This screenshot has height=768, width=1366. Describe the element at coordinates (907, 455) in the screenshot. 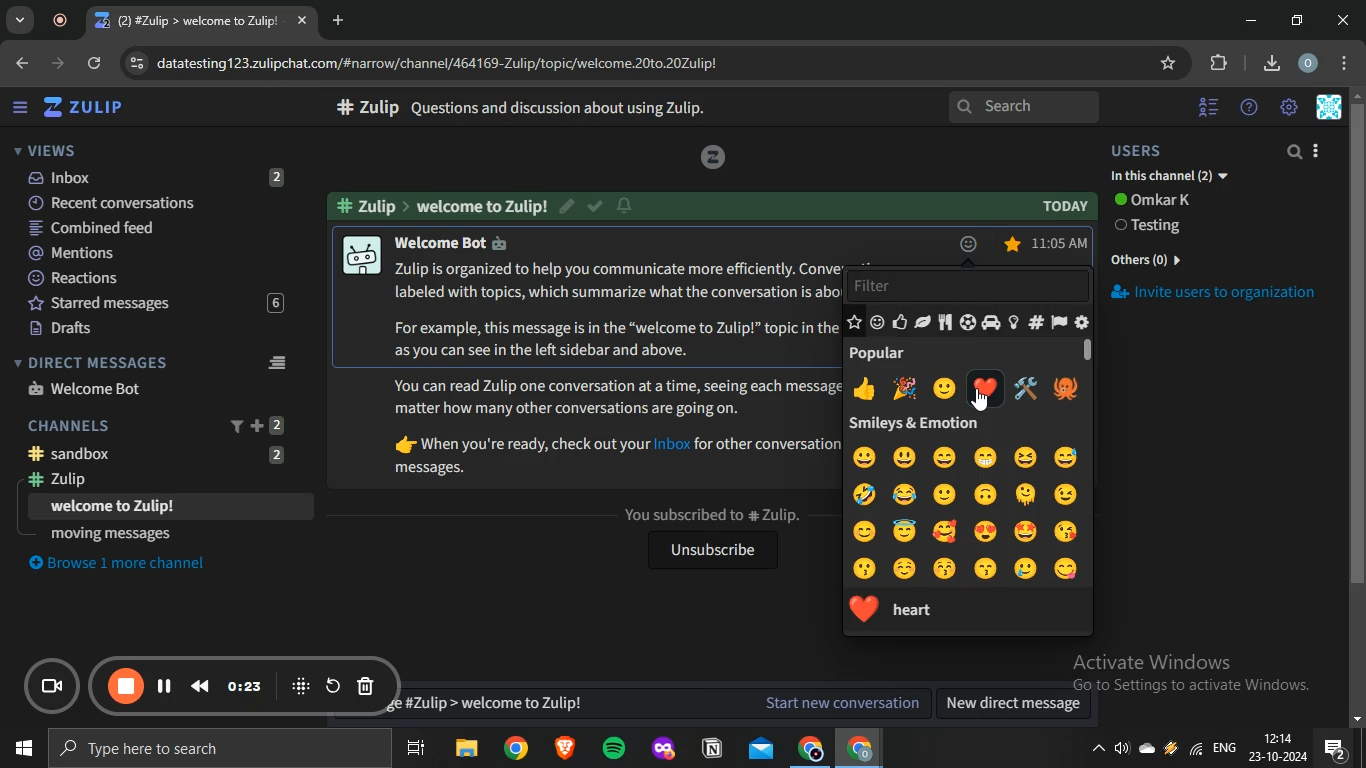

I see `smiley` at that location.